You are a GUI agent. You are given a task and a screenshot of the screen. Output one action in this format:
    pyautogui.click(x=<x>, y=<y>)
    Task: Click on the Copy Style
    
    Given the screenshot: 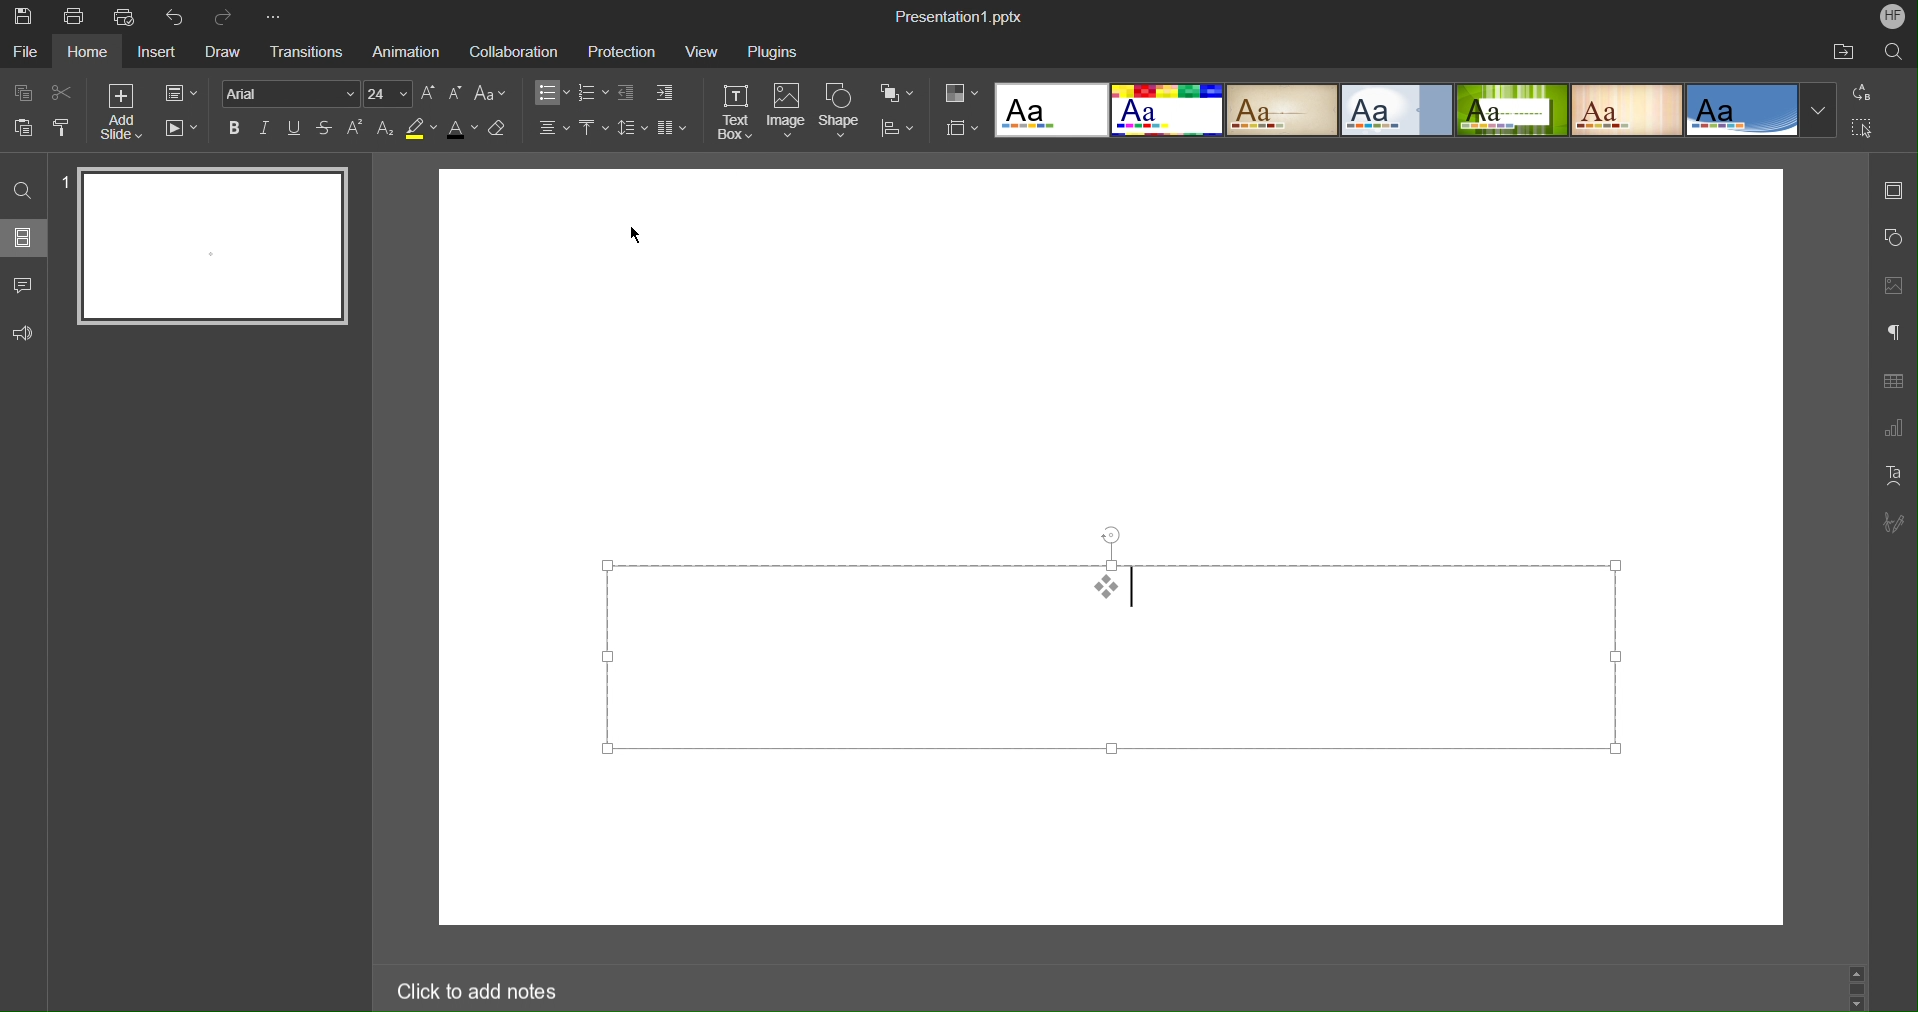 What is the action you would take?
    pyautogui.click(x=61, y=128)
    